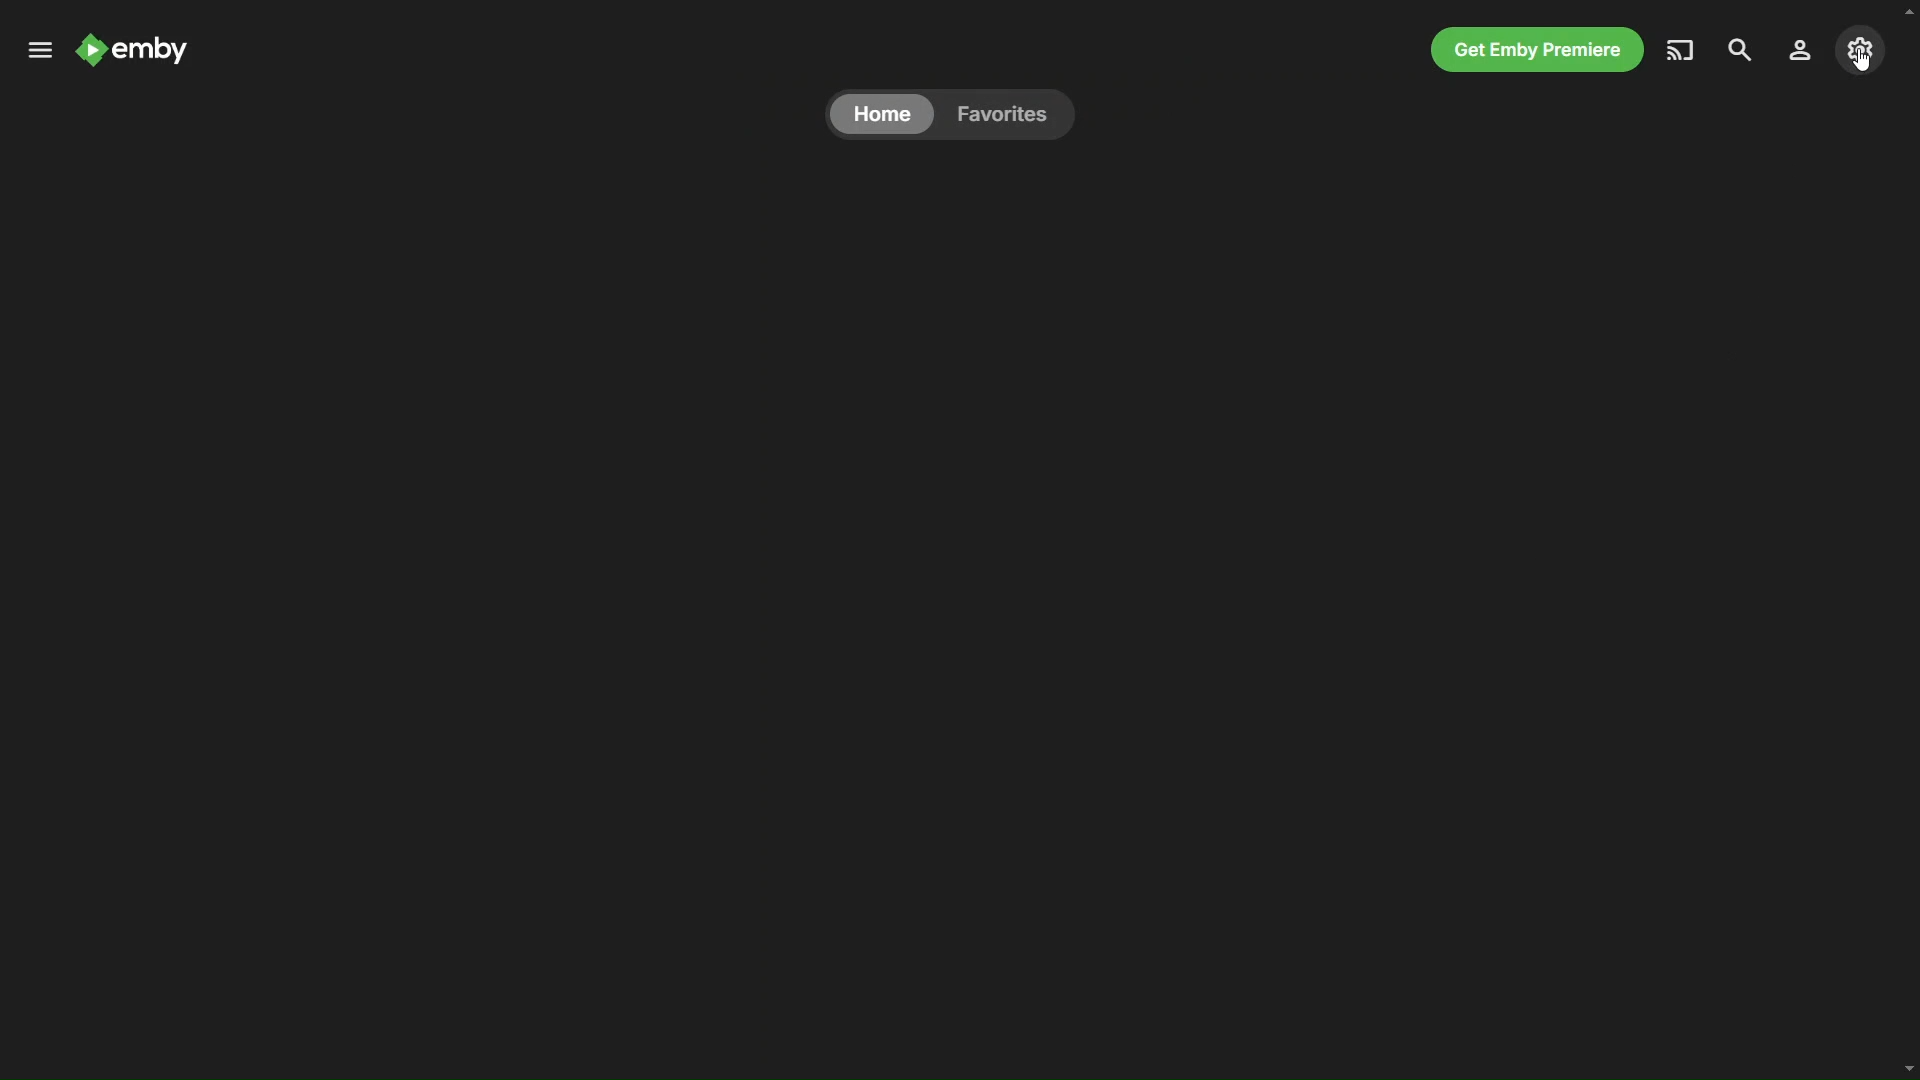 This screenshot has height=1080, width=1920. Describe the element at coordinates (1680, 48) in the screenshot. I see `media` at that location.